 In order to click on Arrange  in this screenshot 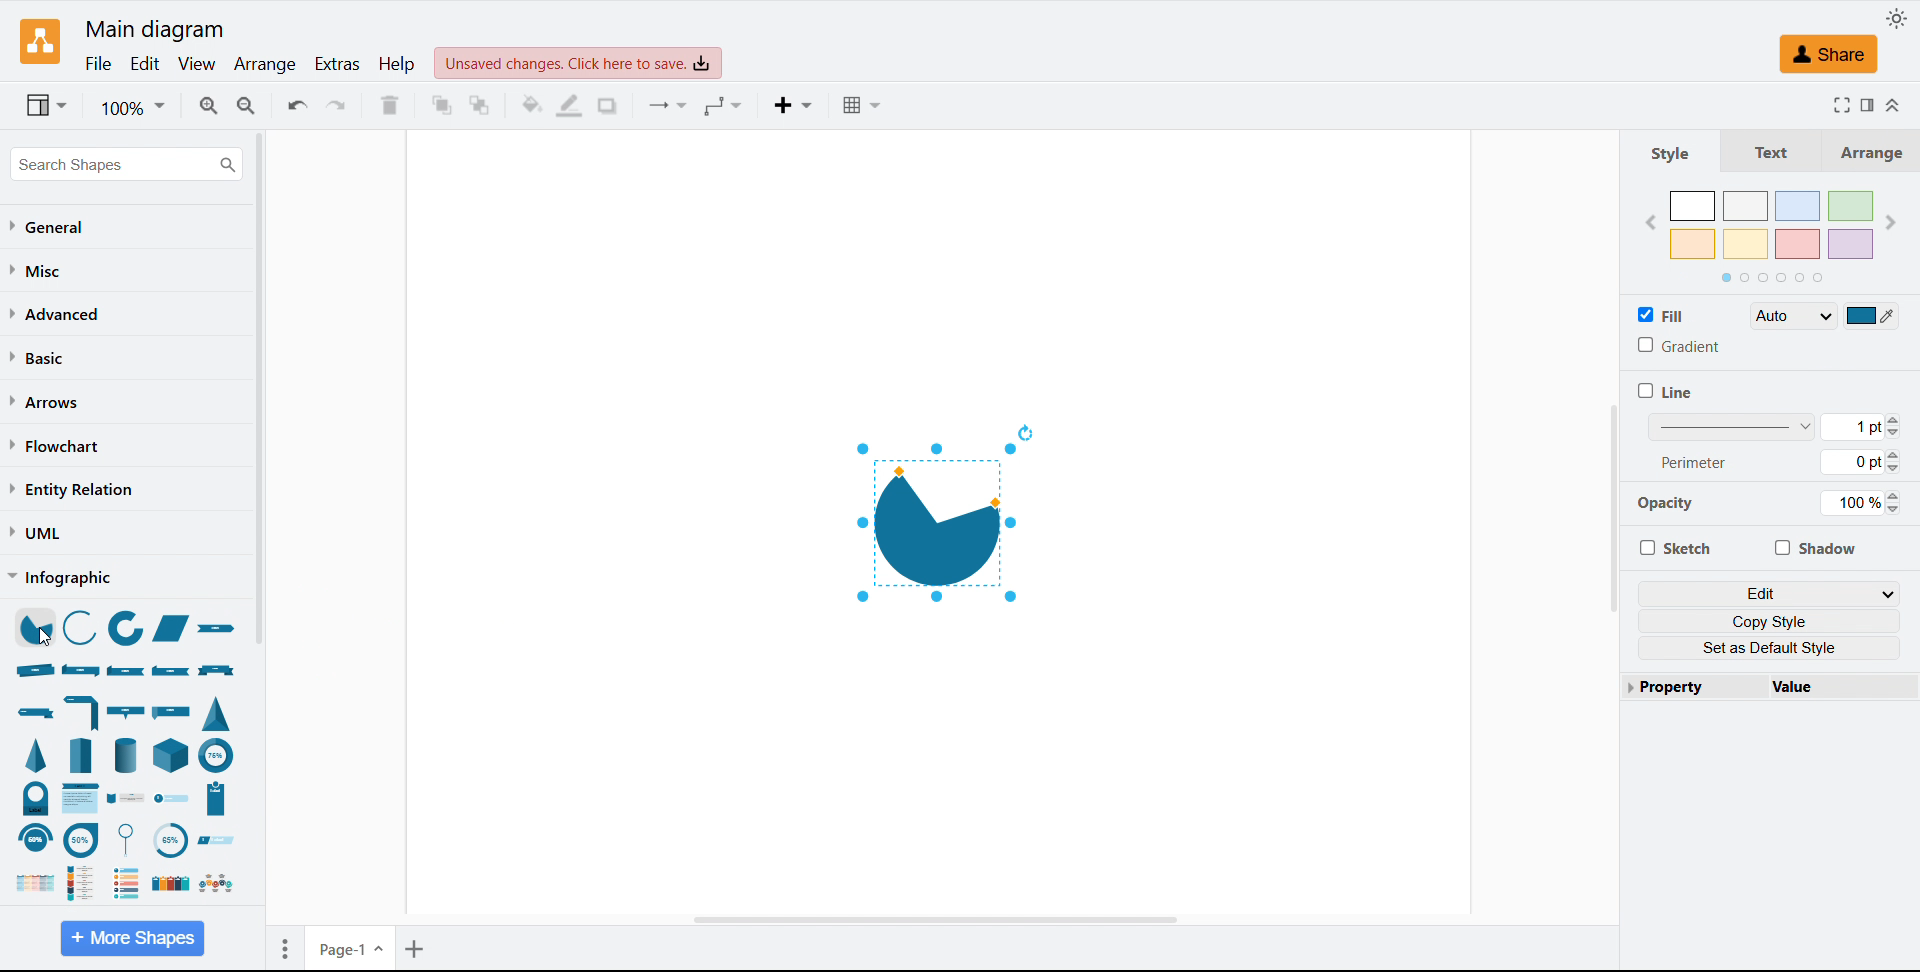, I will do `click(266, 65)`.